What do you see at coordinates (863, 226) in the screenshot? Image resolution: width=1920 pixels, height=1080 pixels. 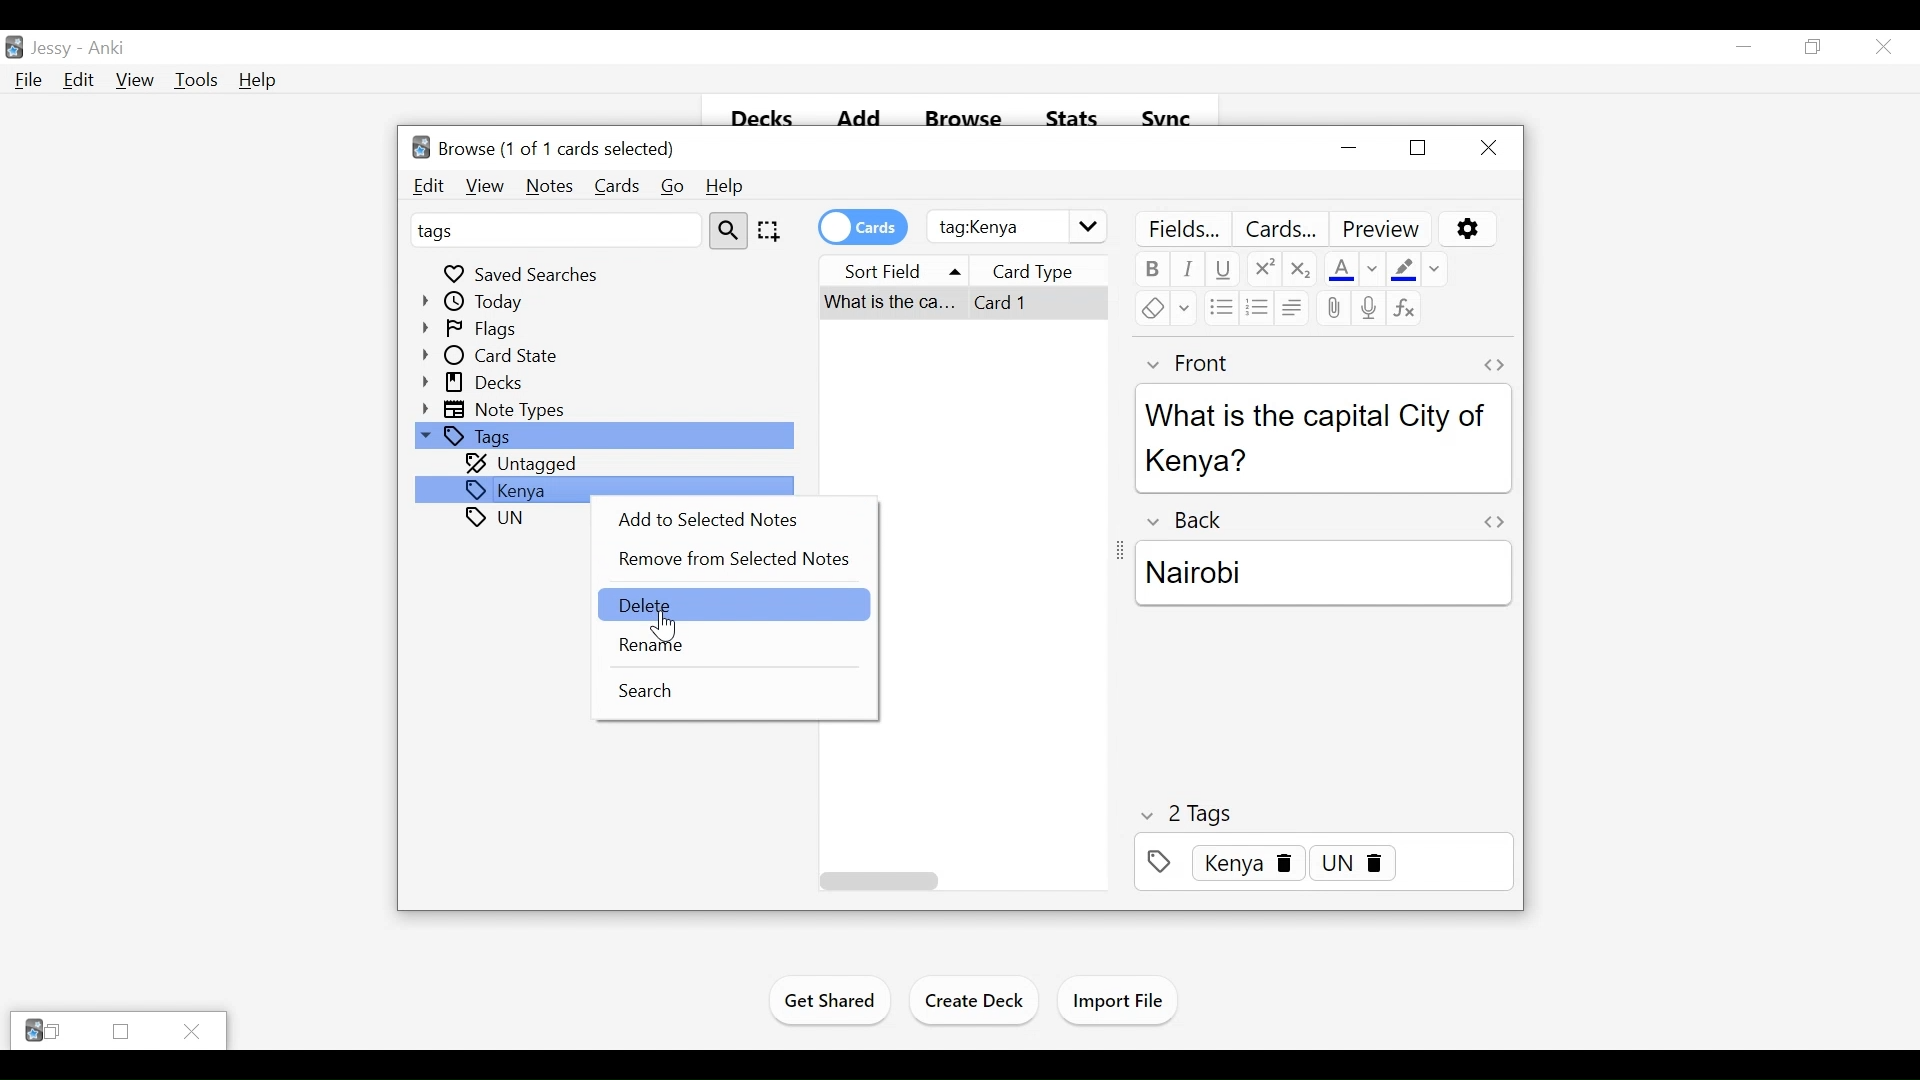 I see `credits` at bounding box center [863, 226].